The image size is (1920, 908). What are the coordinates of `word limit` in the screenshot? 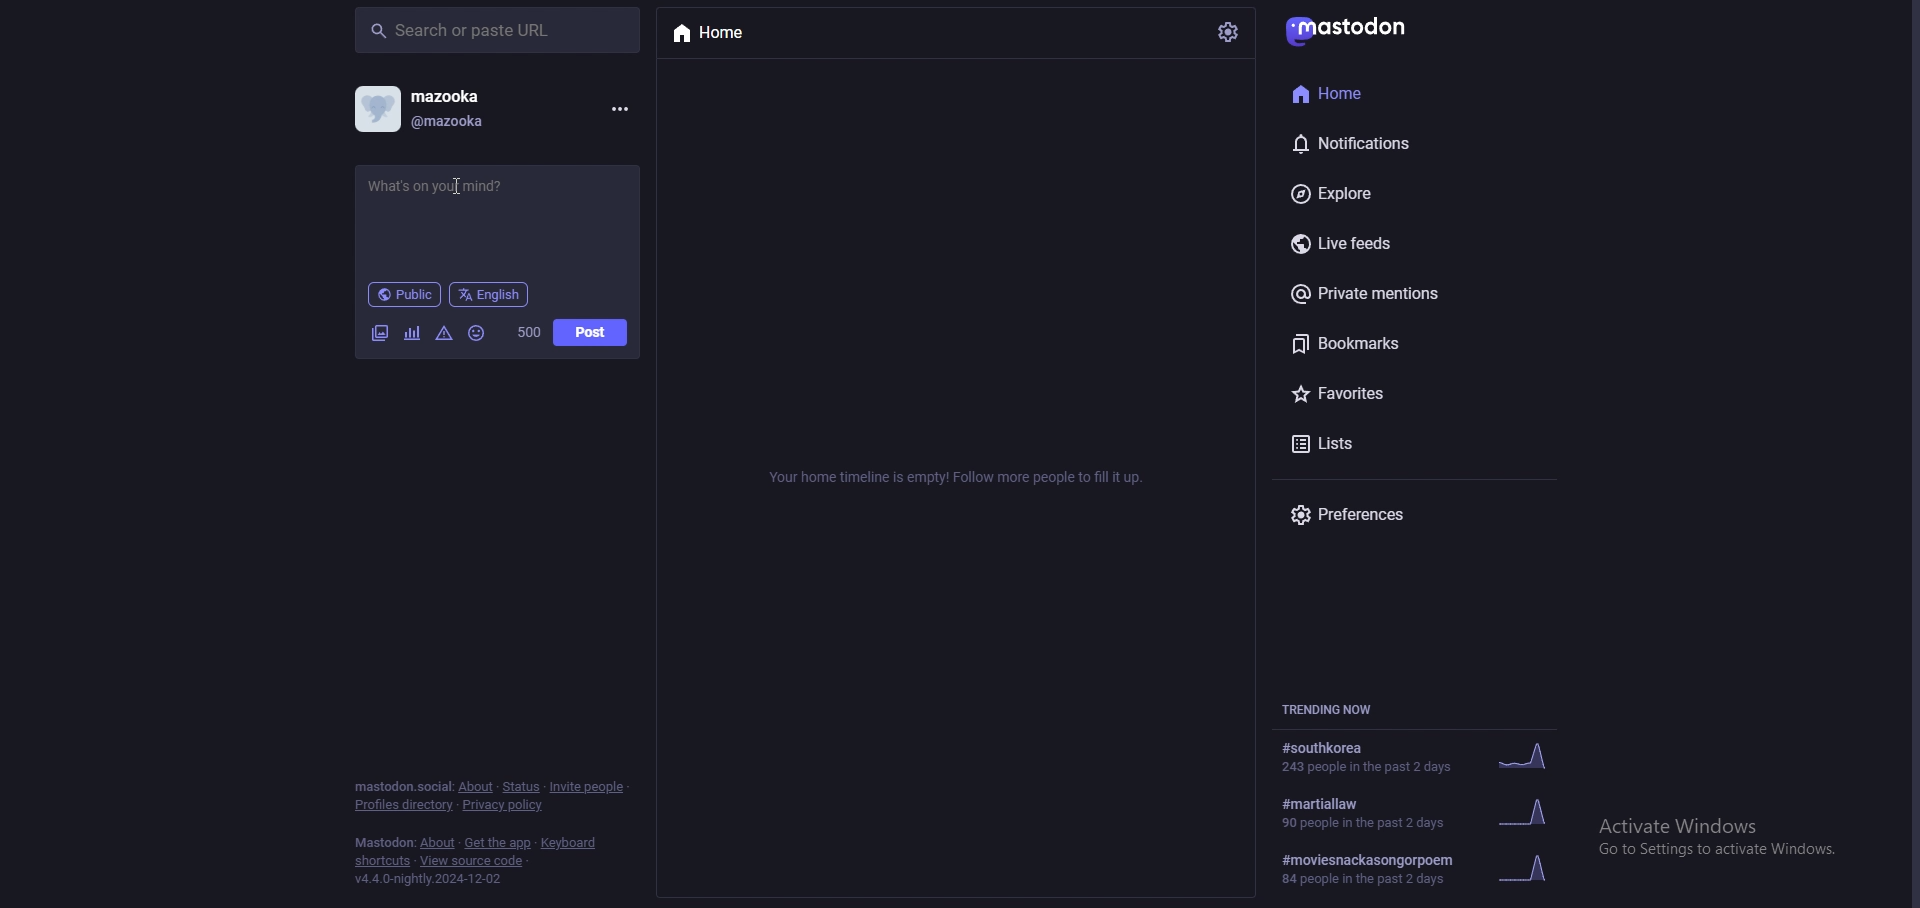 It's located at (531, 333).